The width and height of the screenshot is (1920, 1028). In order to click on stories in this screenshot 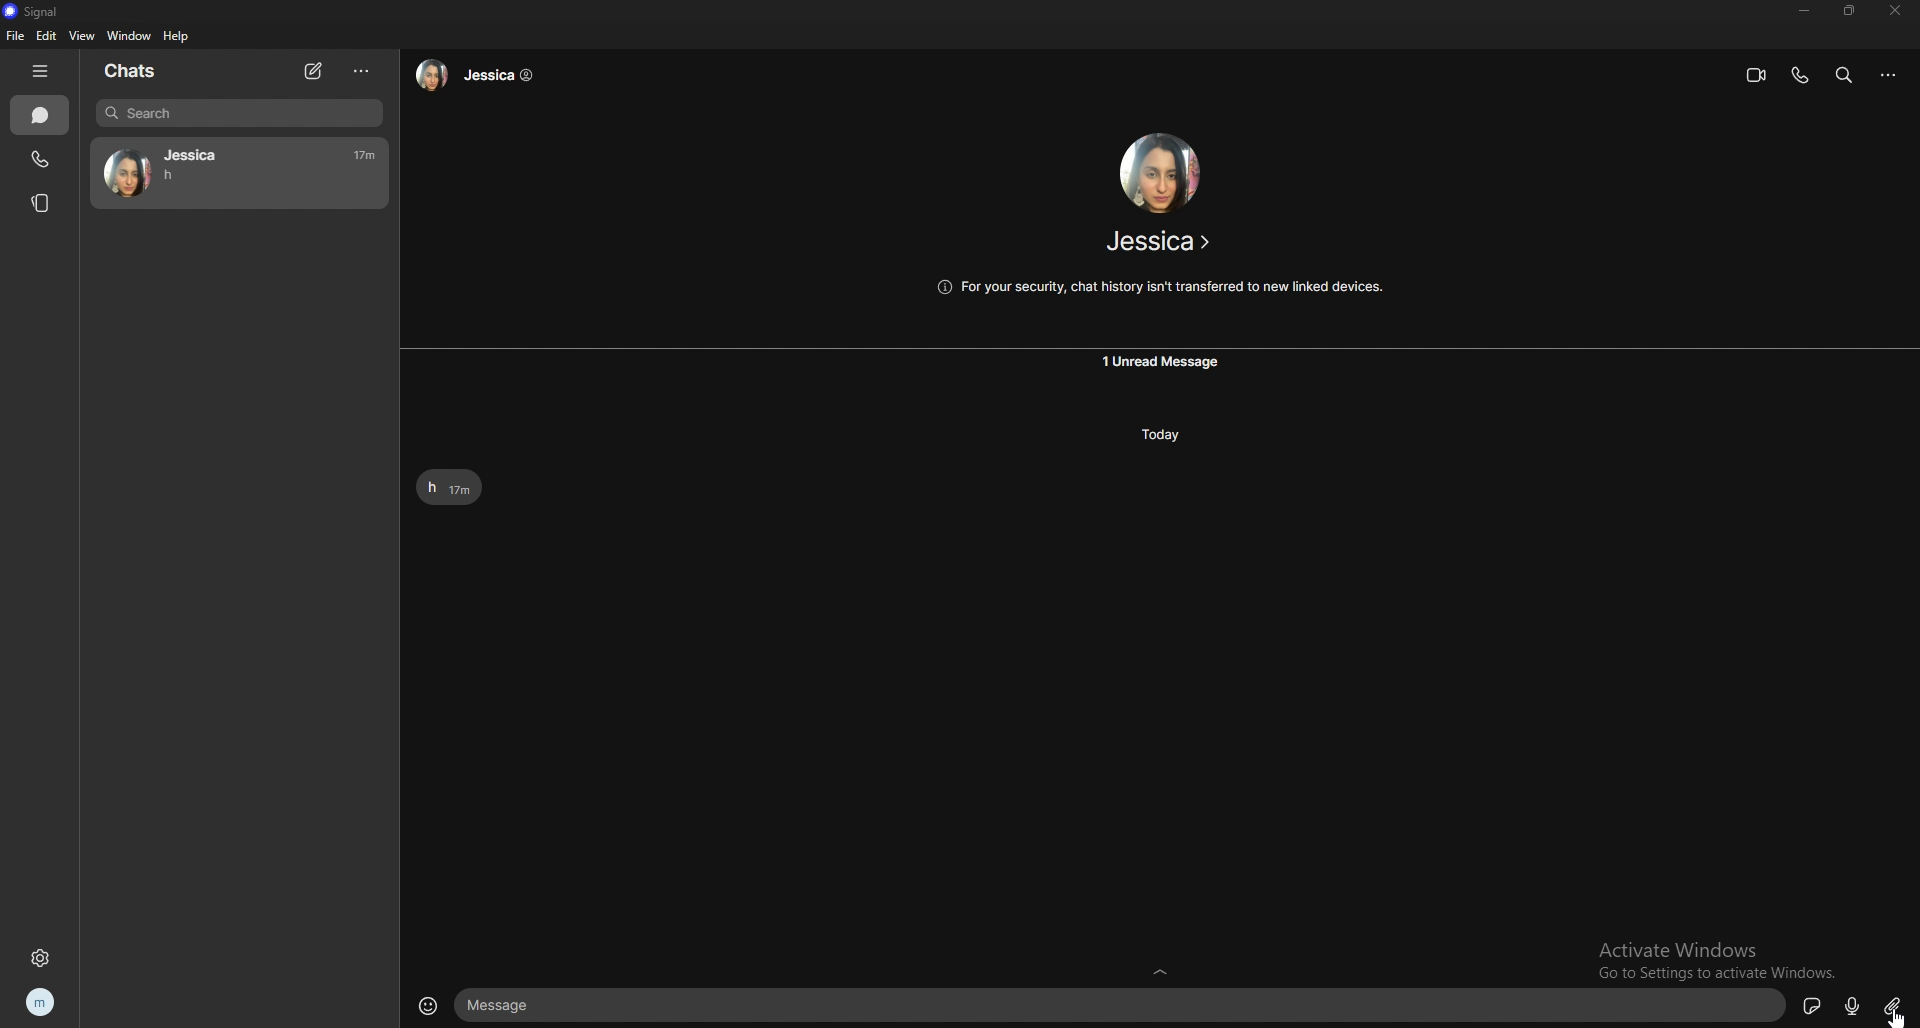, I will do `click(43, 202)`.